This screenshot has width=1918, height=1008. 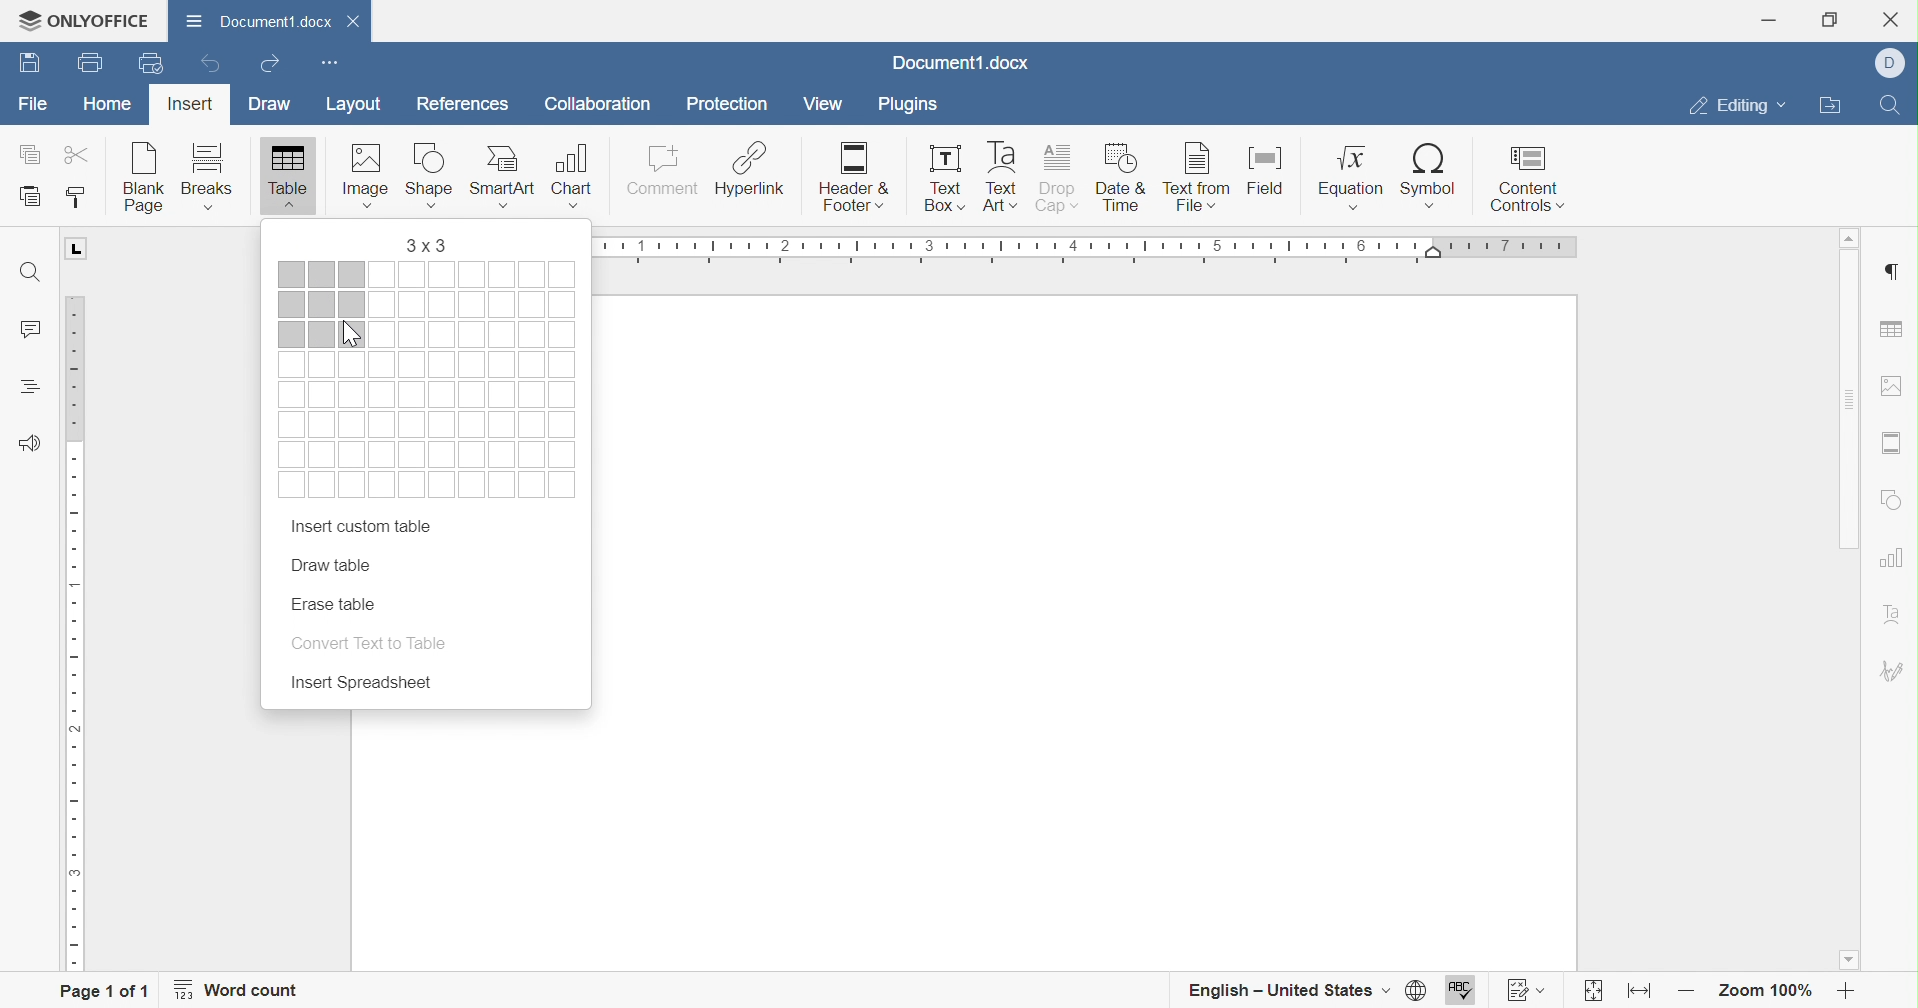 What do you see at coordinates (1431, 174) in the screenshot?
I see `Symbol` at bounding box center [1431, 174].